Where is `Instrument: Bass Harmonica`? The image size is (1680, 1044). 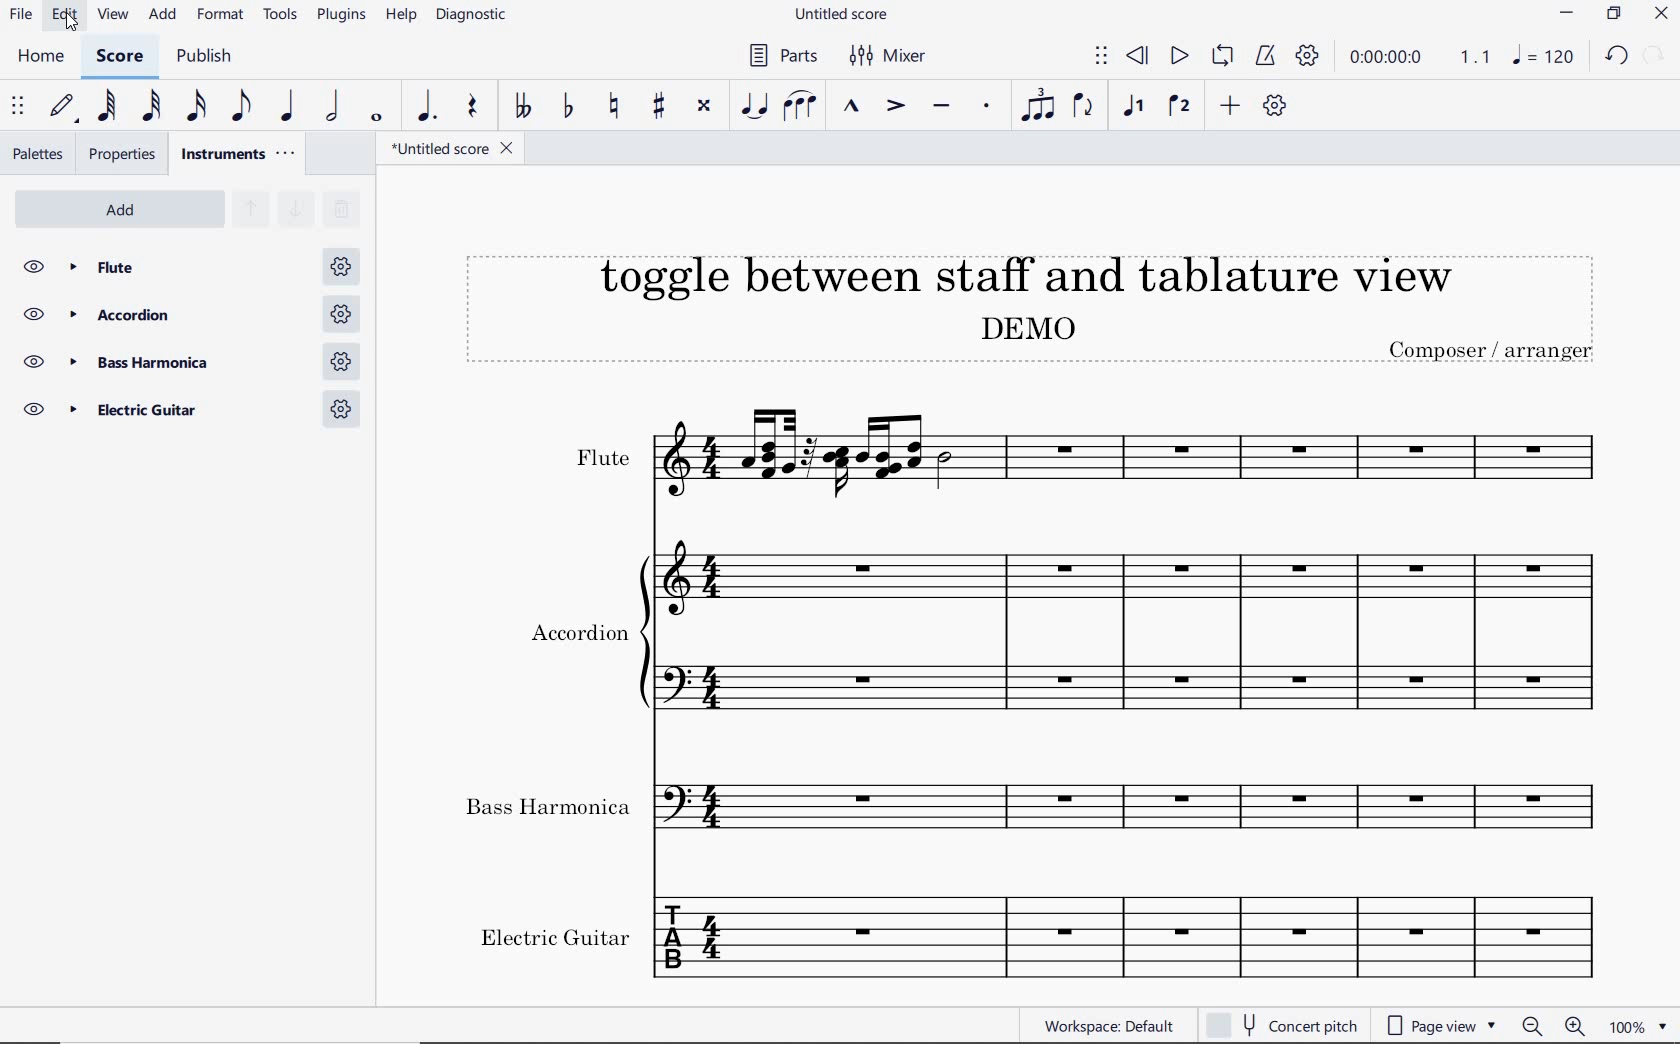
Instrument: Bass Harmonica is located at coordinates (1043, 812).